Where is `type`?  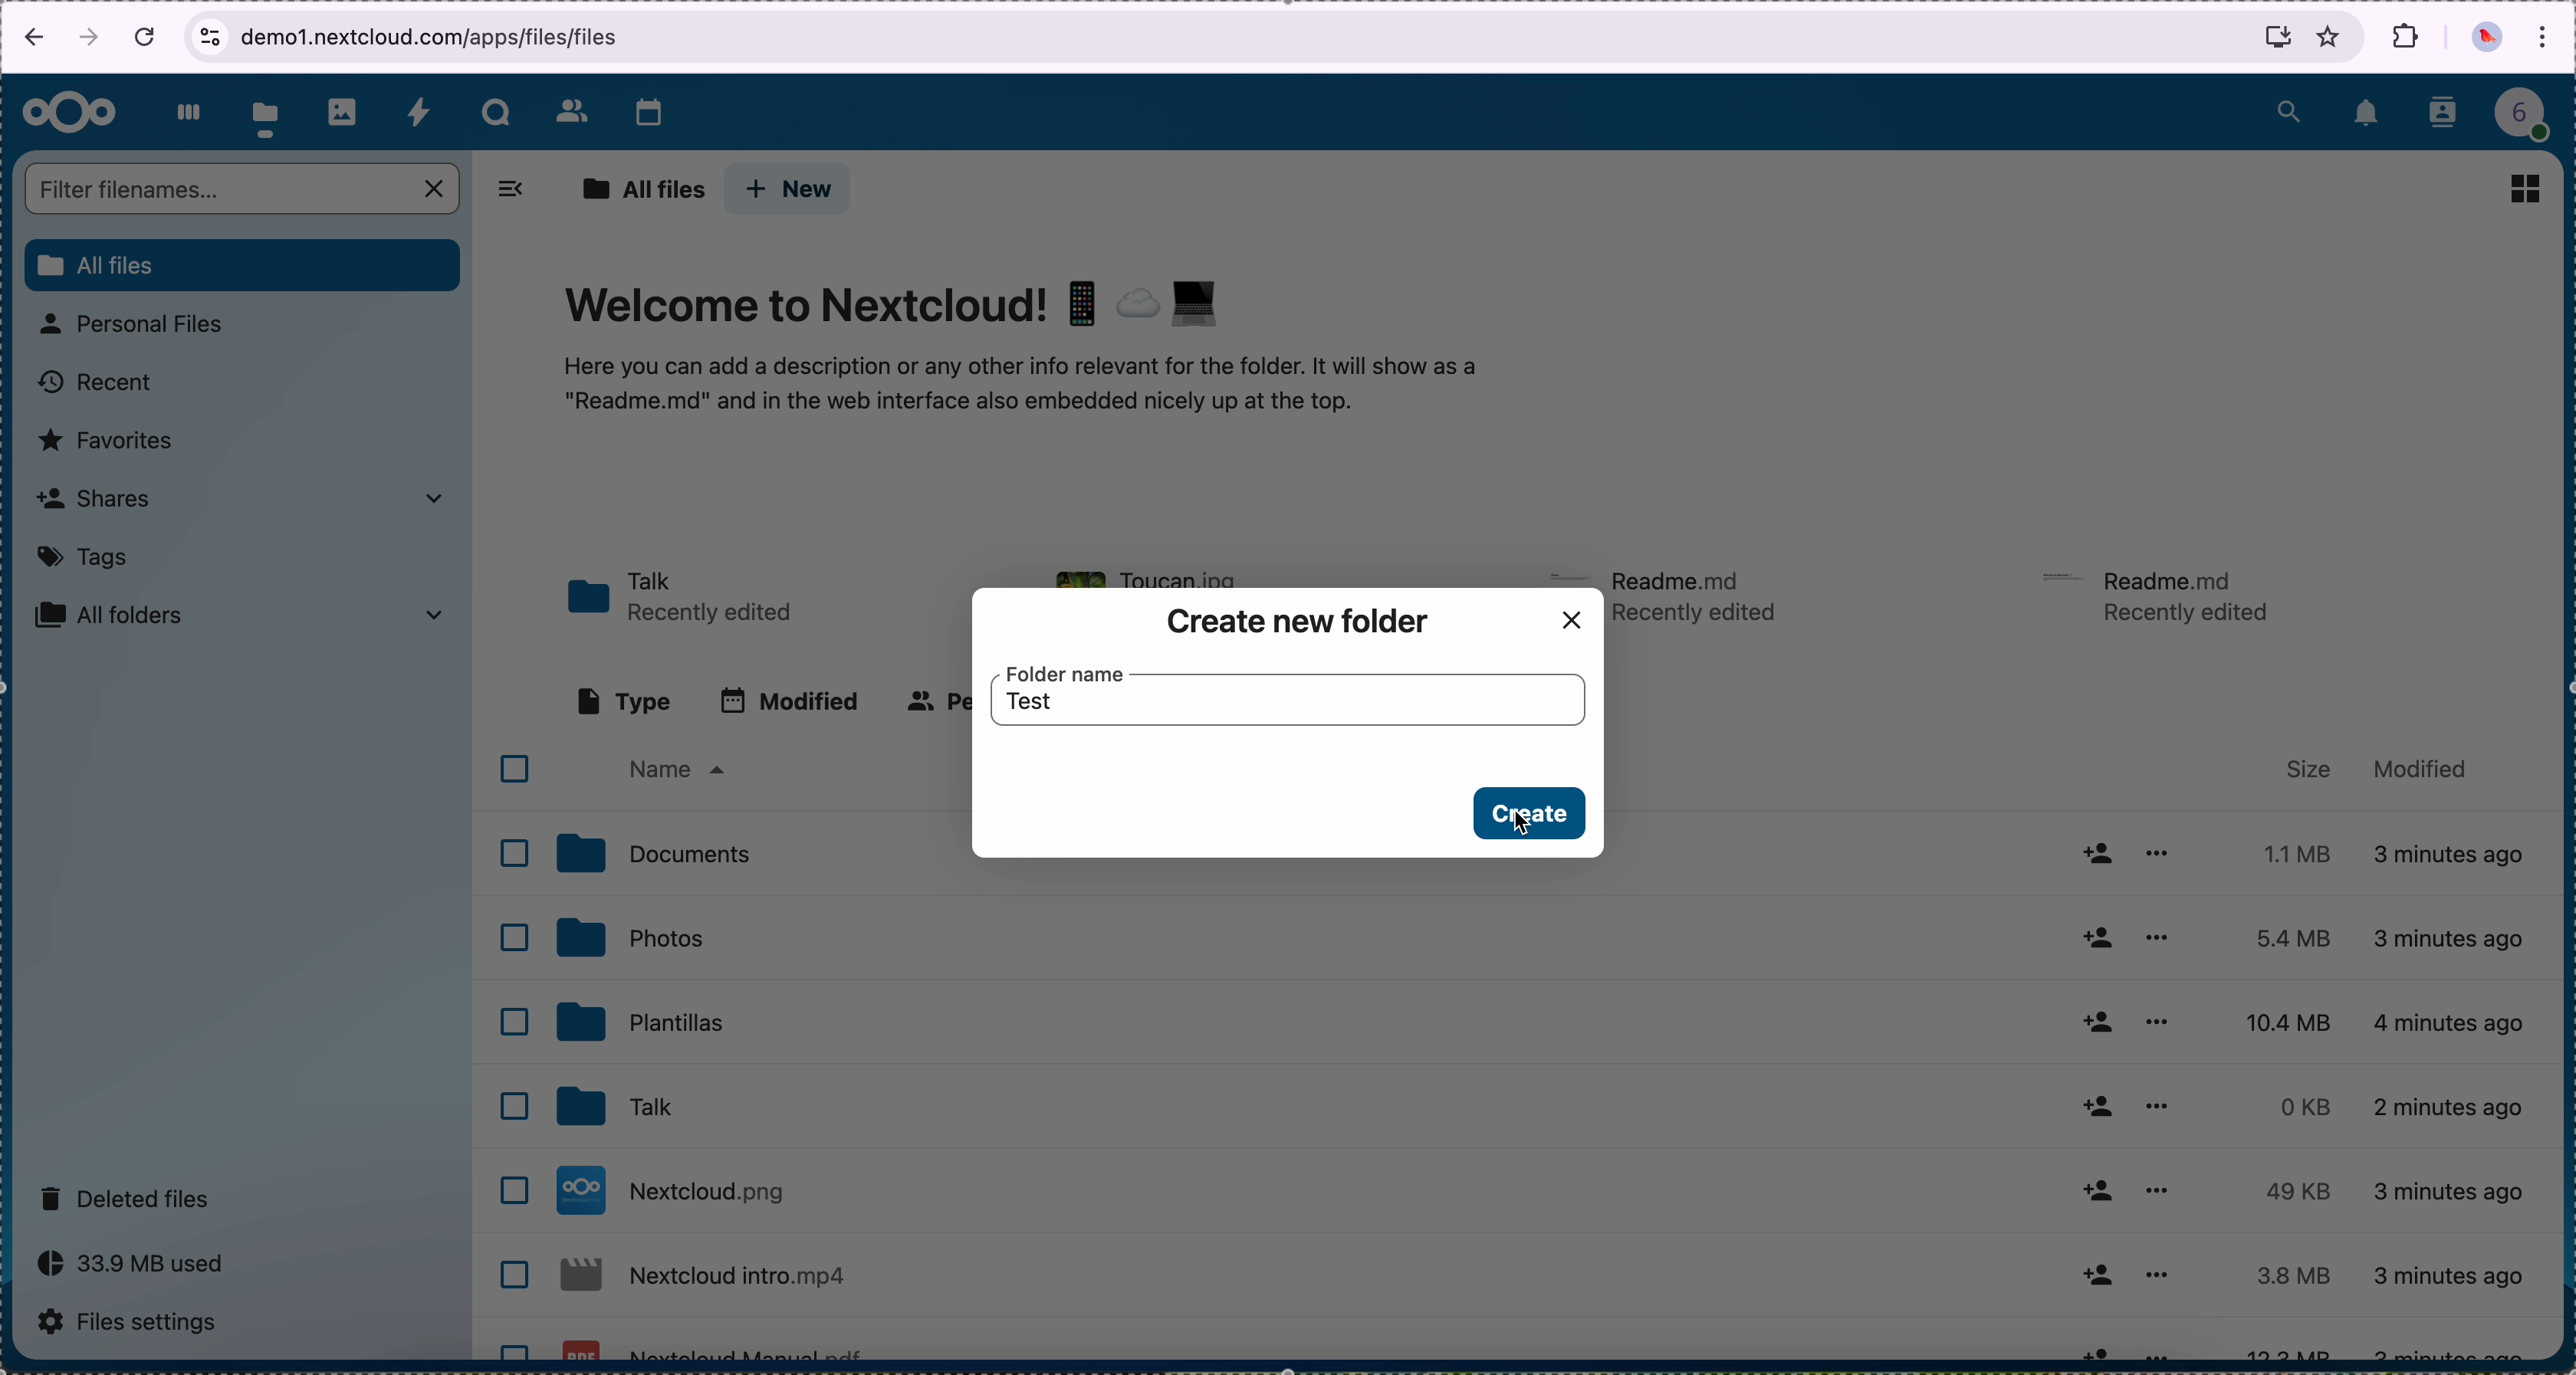 type is located at coordinates (625, 702).